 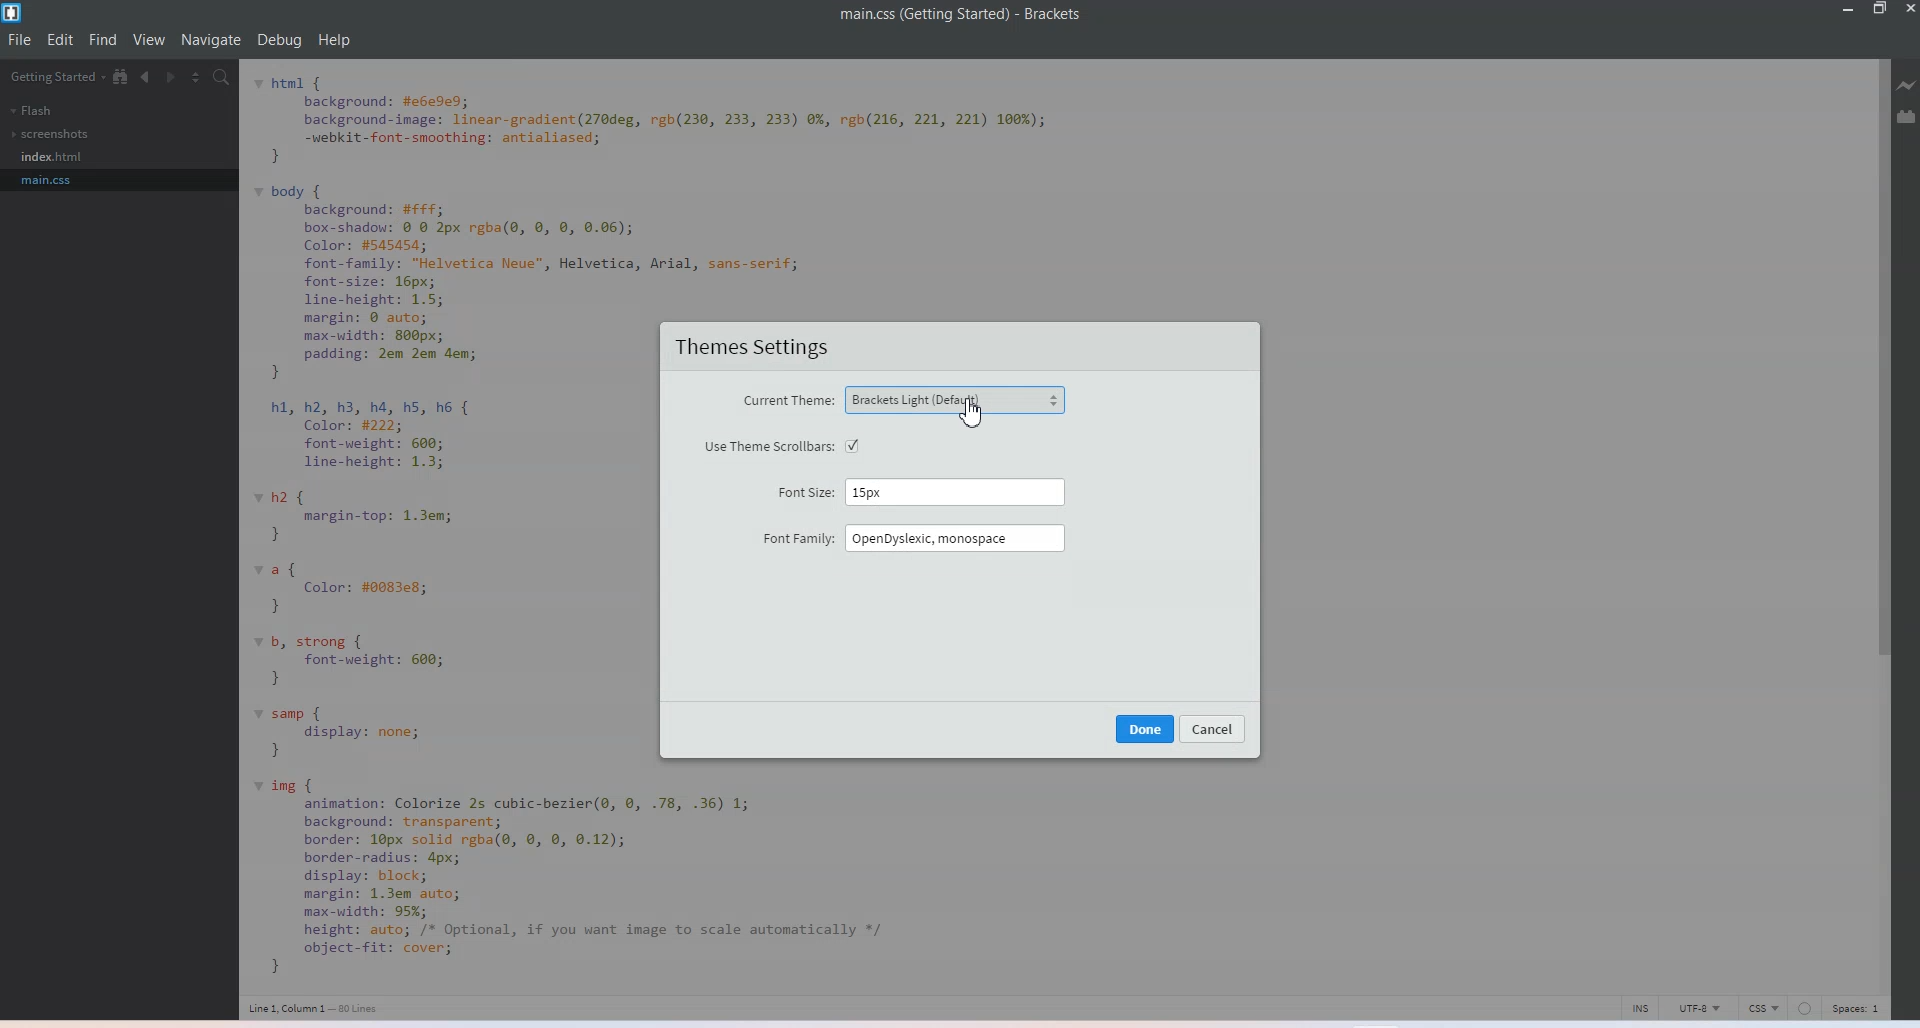 I want to click on Edit, so click(x=62, y=39).